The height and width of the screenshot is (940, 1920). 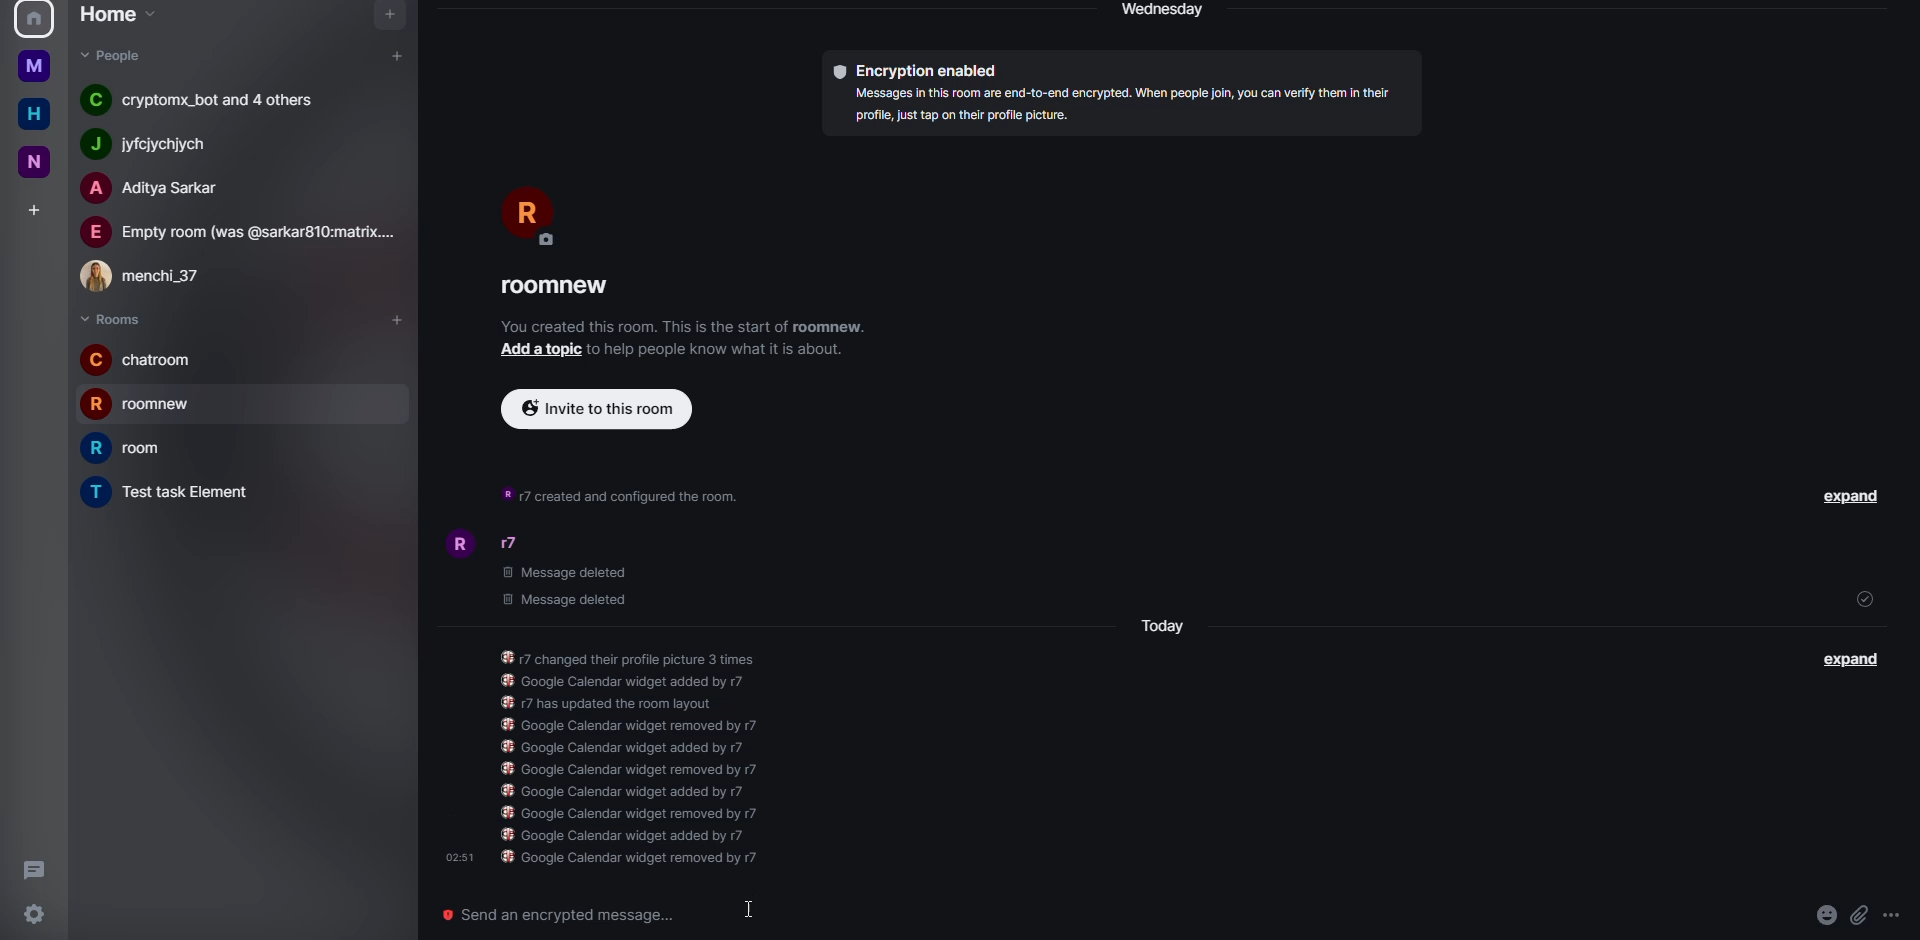 I want to click on cursor, so click(x=749, y=911).